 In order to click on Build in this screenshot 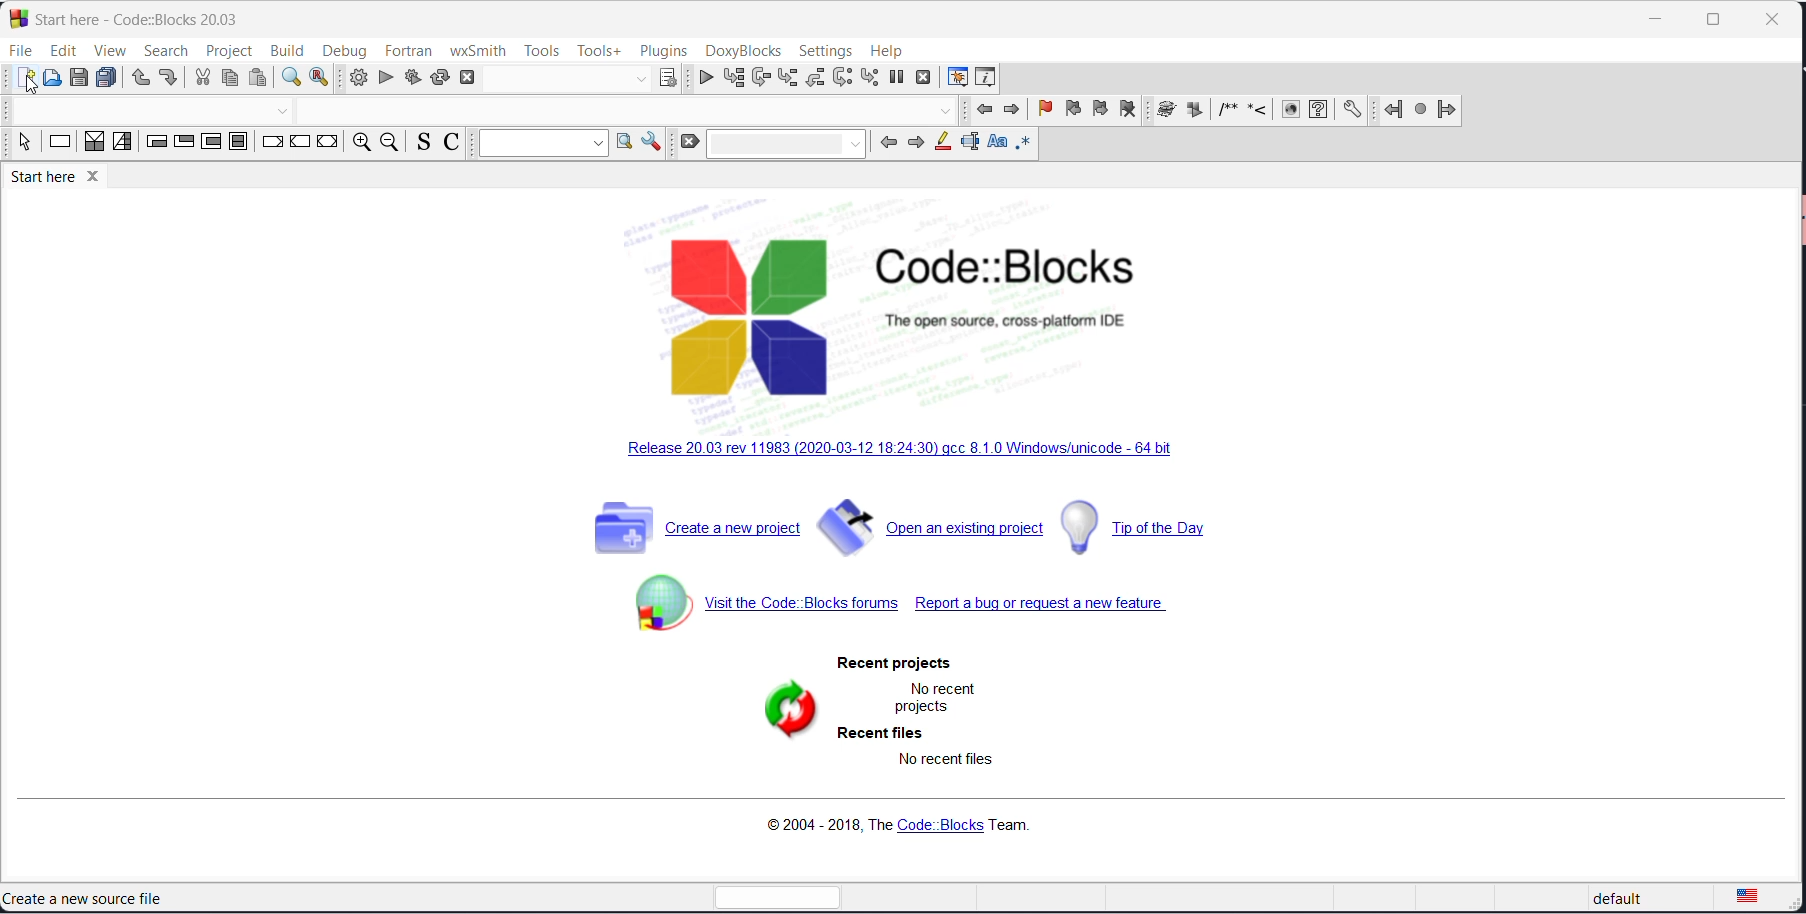, I will do `click(286, 48)`.